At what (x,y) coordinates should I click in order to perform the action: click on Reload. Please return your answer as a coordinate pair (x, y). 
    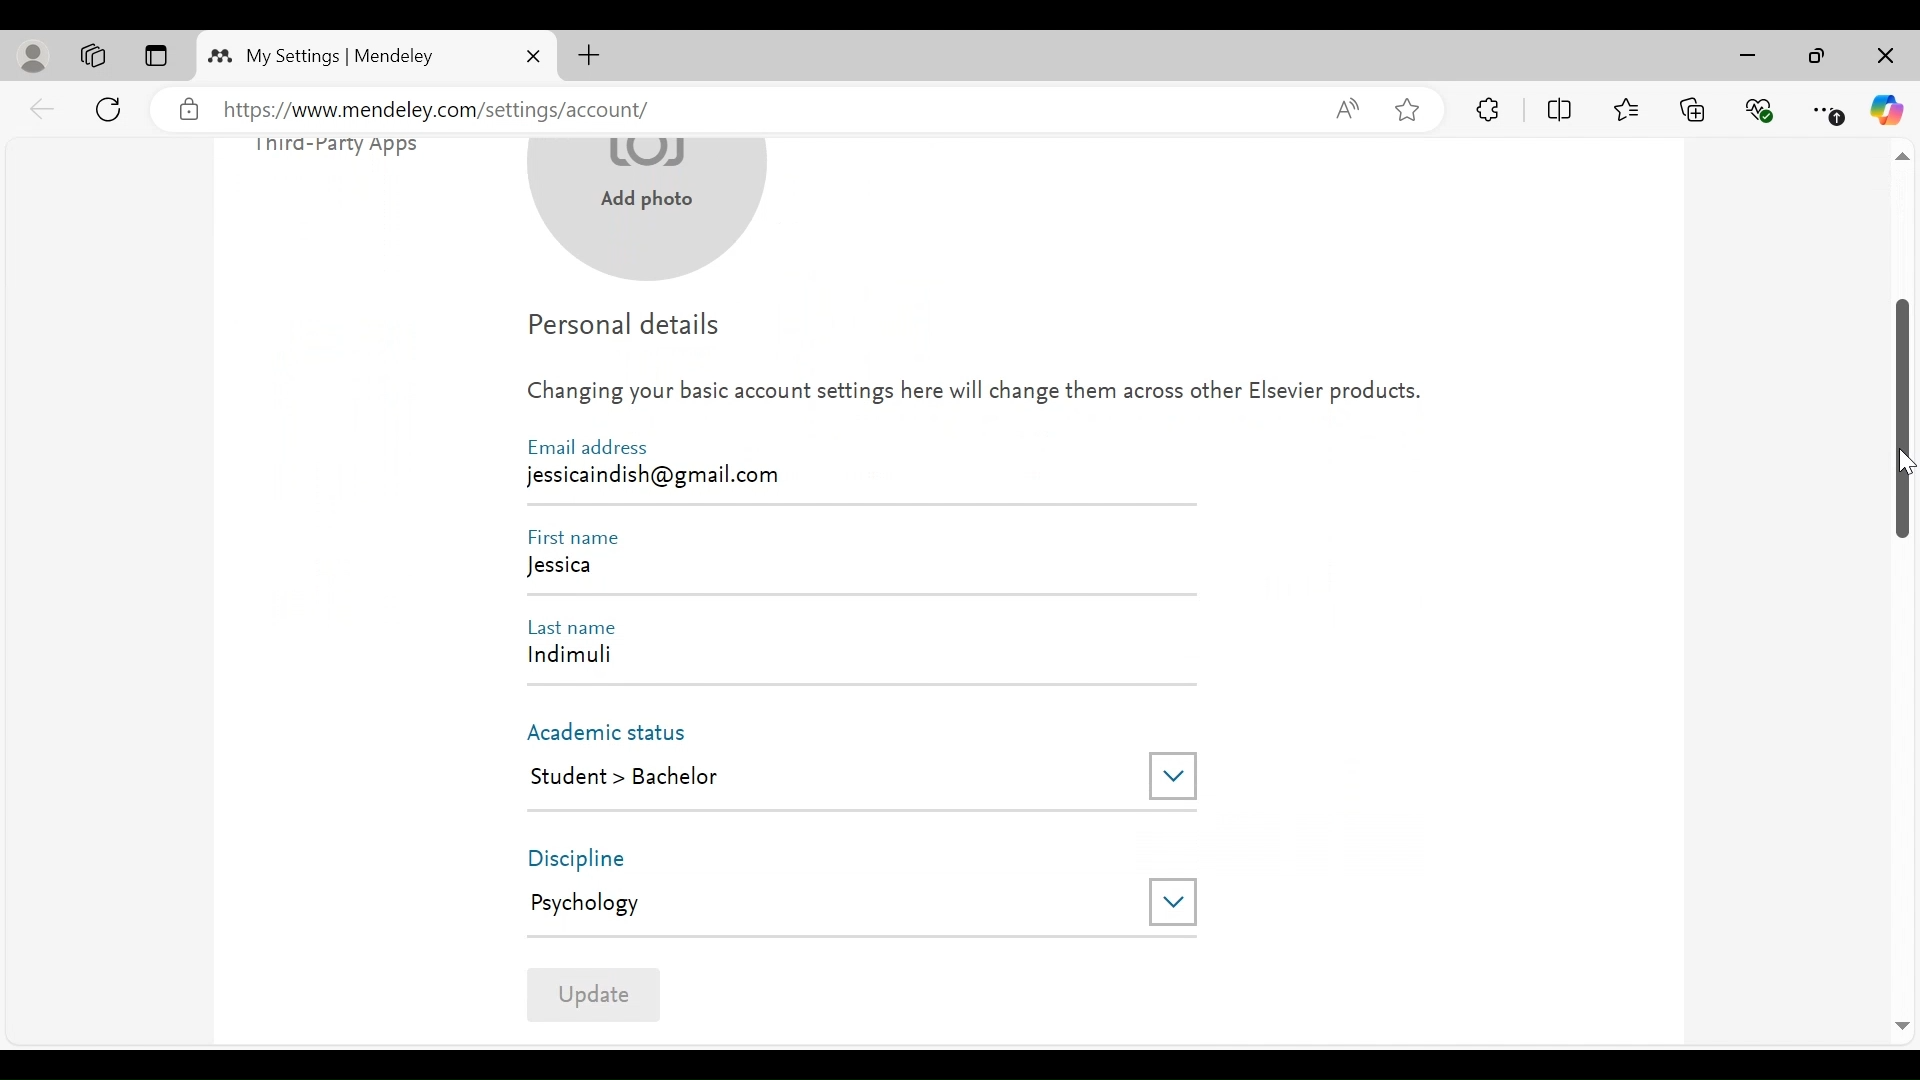
    Looking at the image, I should click on (112, 107).